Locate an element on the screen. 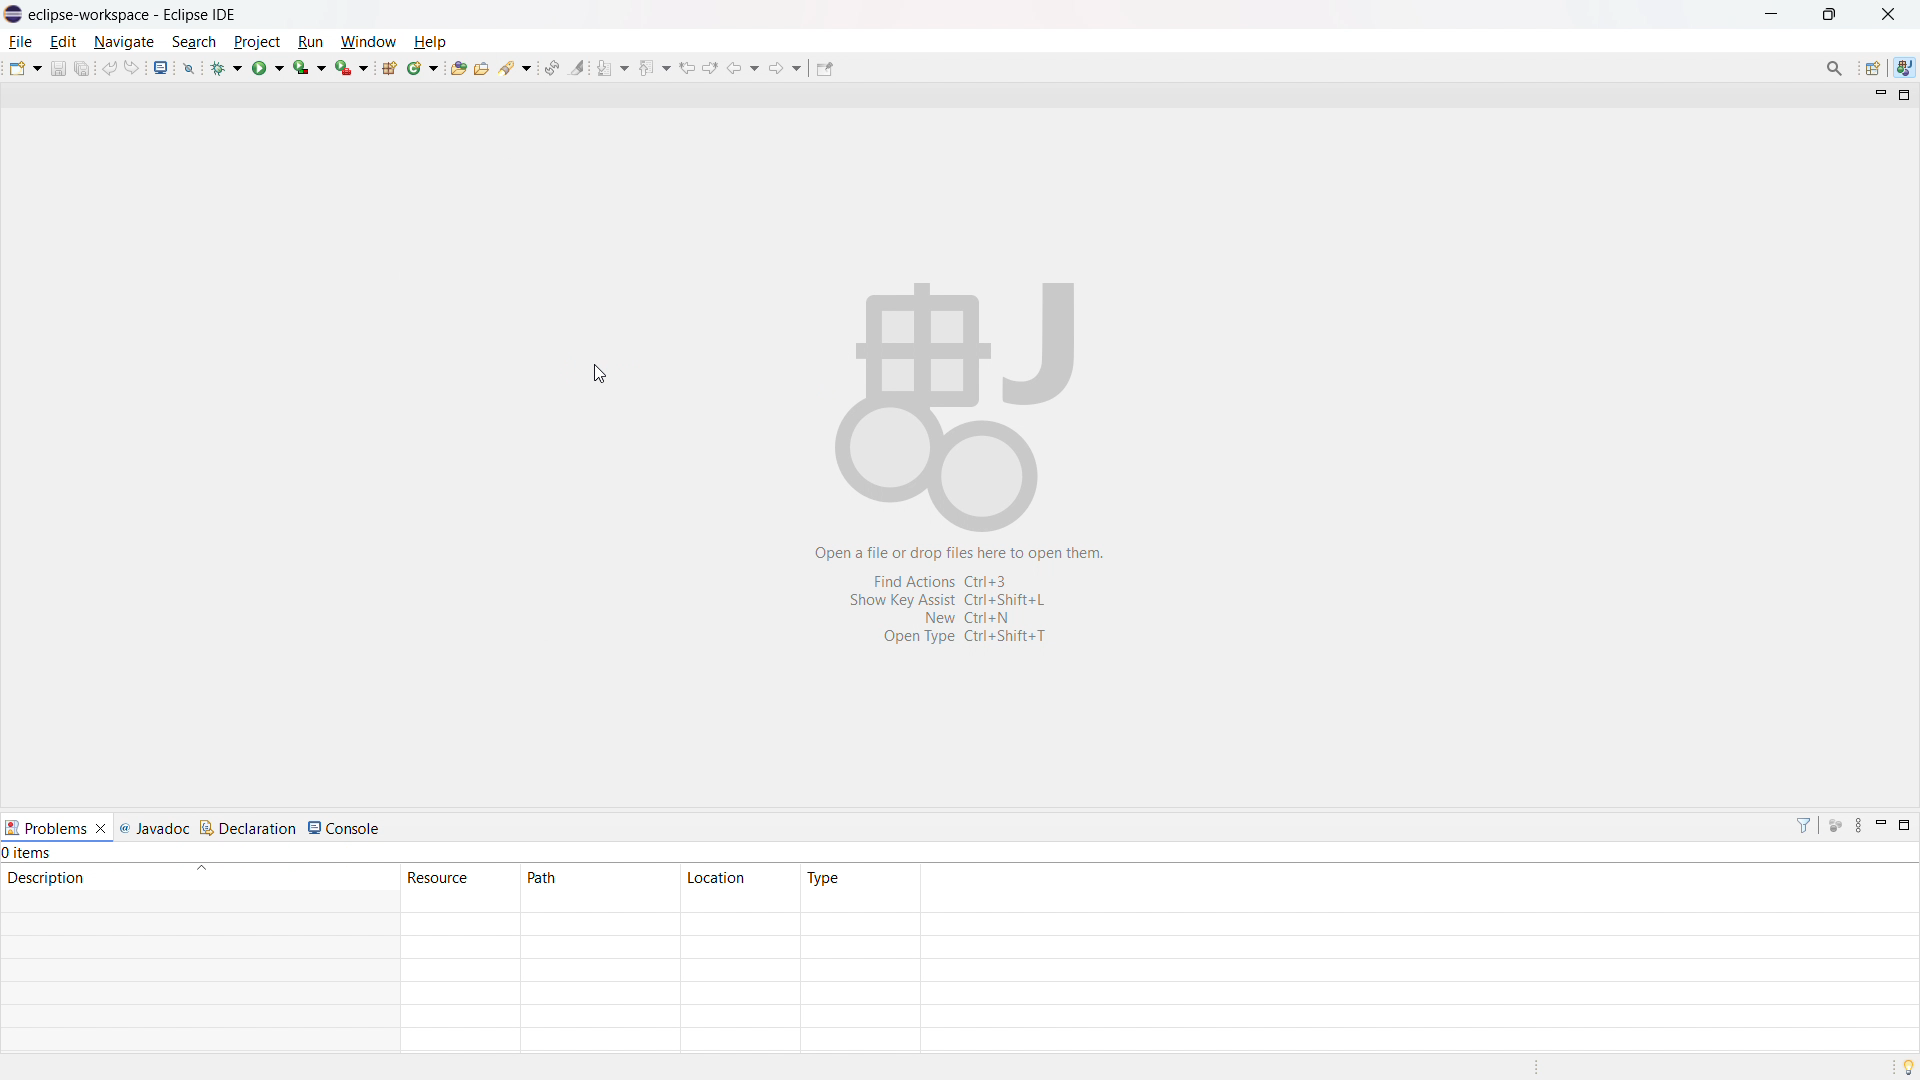 The image size is (1920, 1080). redo is located at coordinates (131, 66).